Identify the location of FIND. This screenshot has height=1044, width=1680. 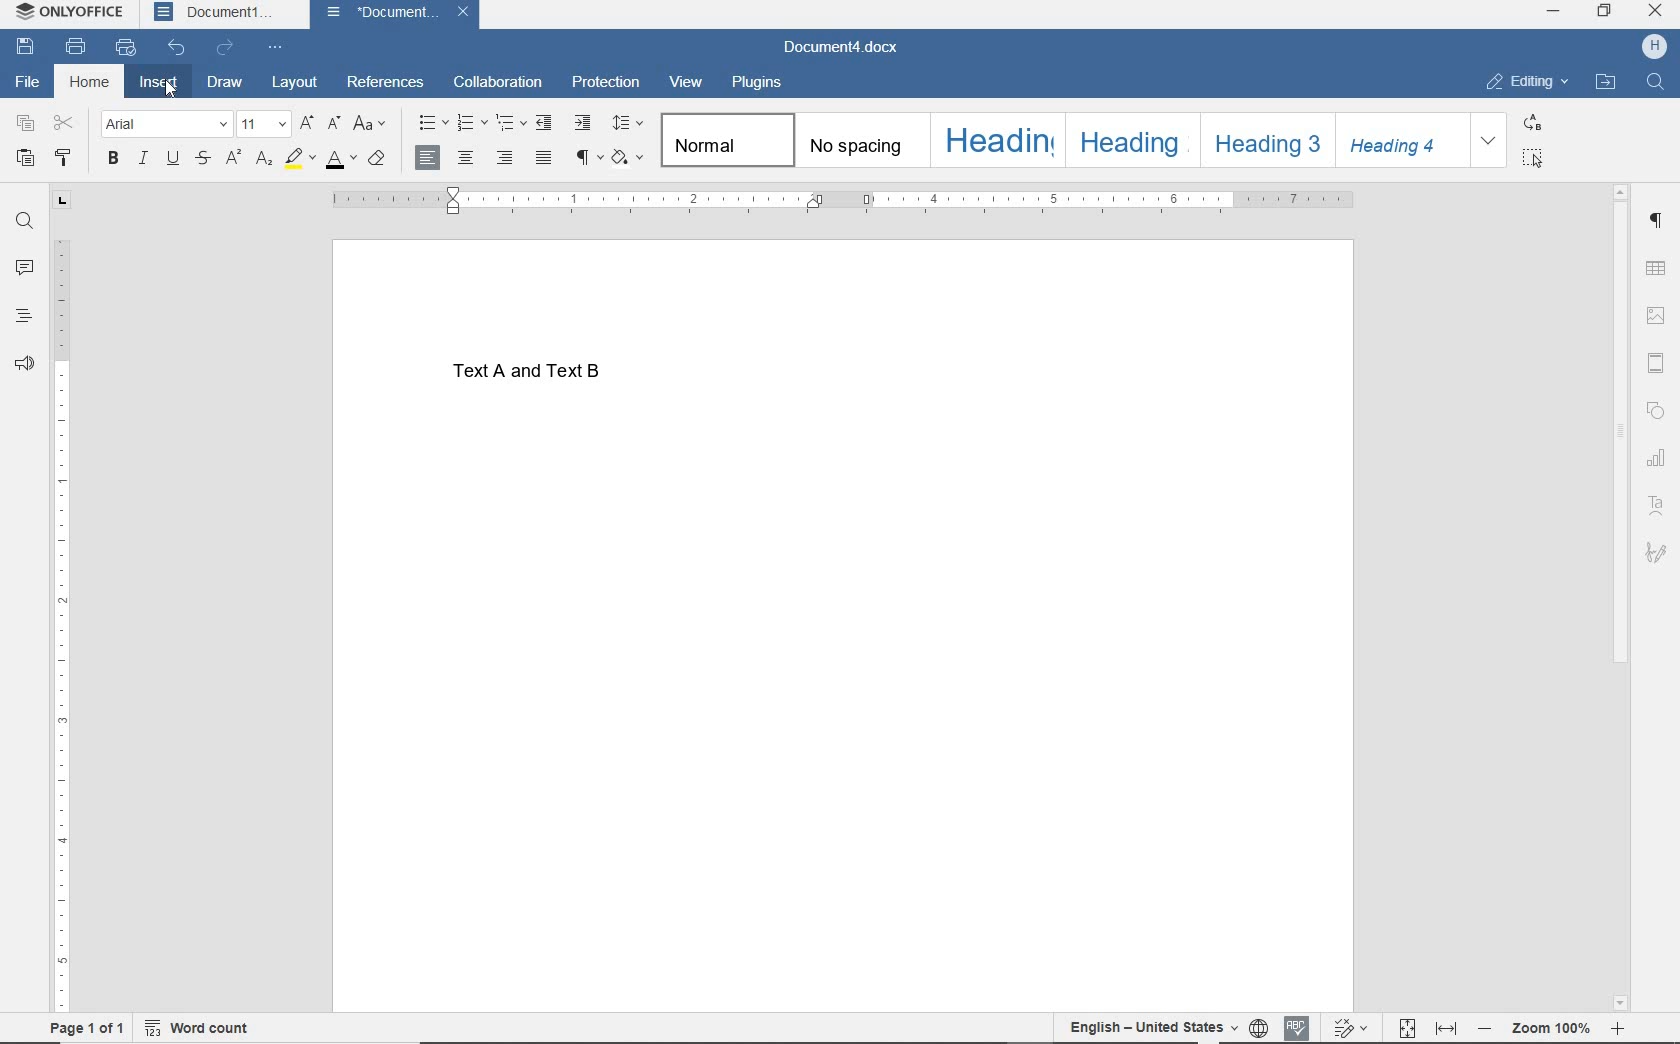
(22, 221).